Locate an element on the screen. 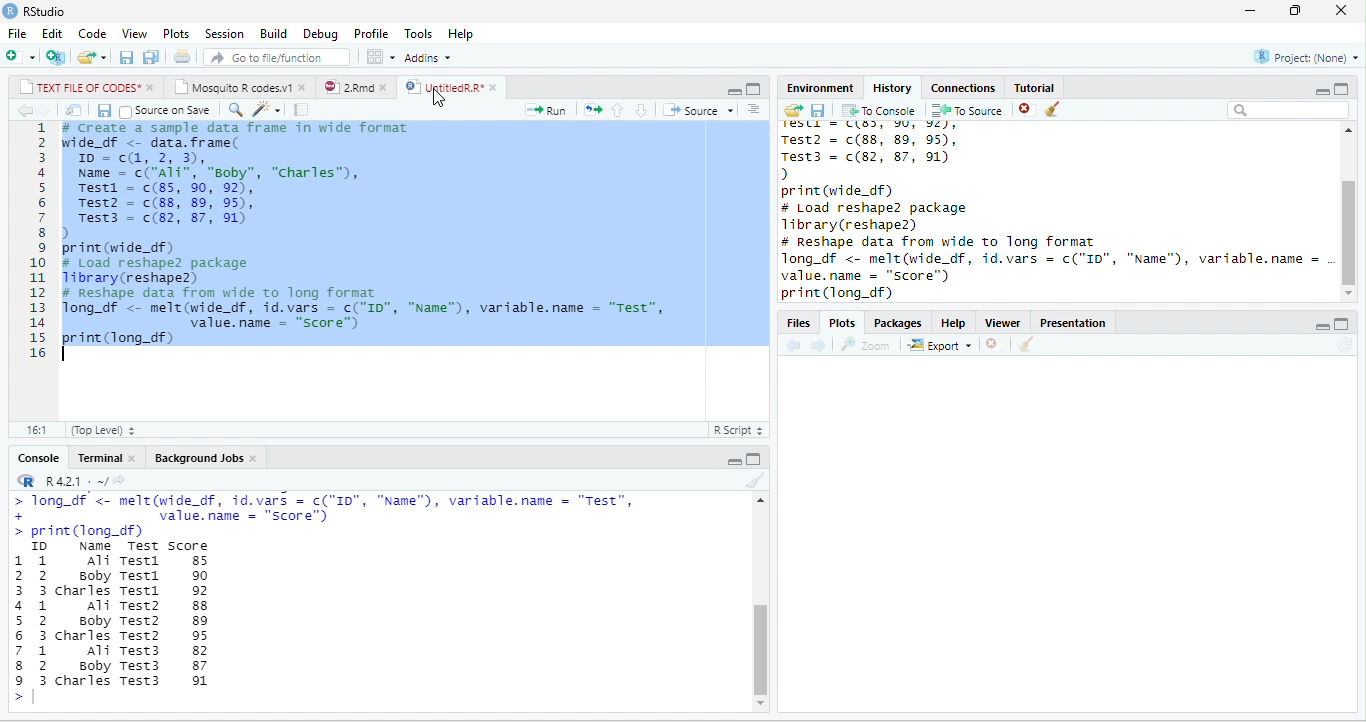  Mosquito R codes.v1 is located at coordinates (232, 86).